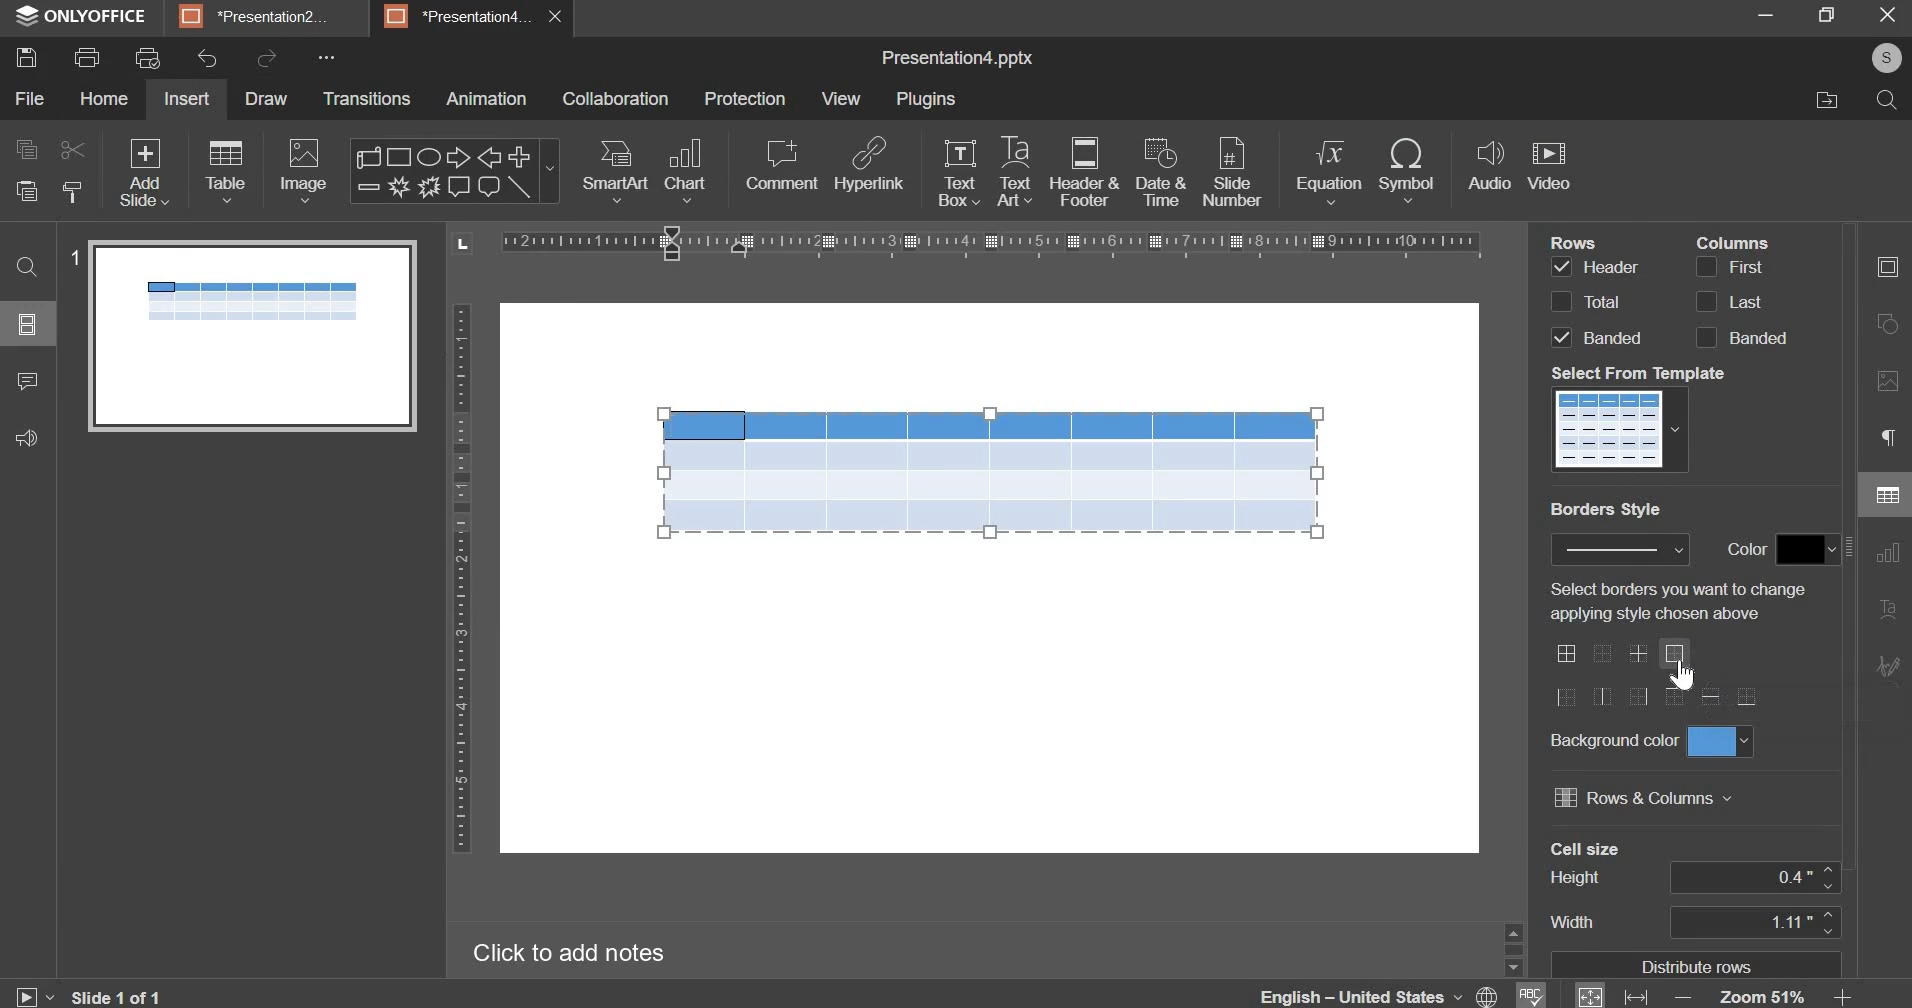  What do you see at coordinates (24, 151) in the screenshot?
I see `copy` at bounding box center [24, 151].